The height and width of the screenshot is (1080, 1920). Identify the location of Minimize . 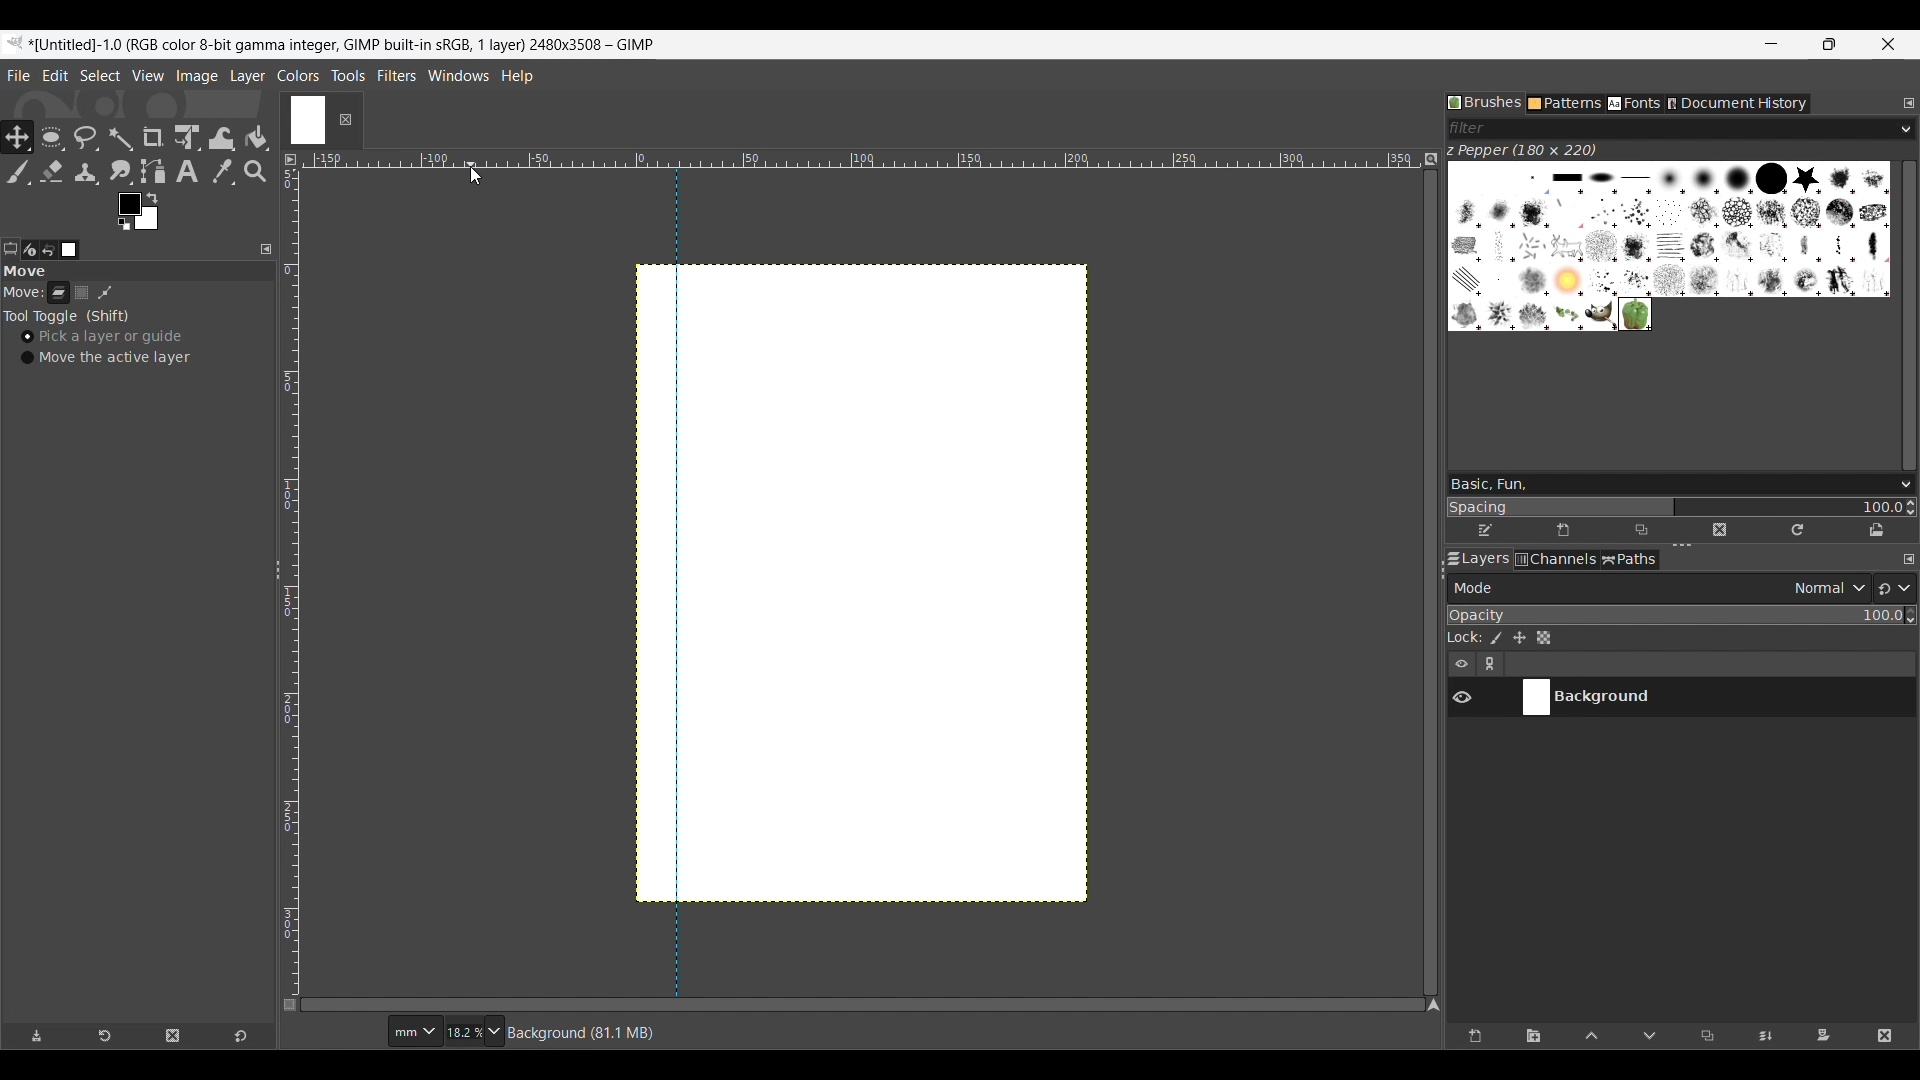
(1772, 44).